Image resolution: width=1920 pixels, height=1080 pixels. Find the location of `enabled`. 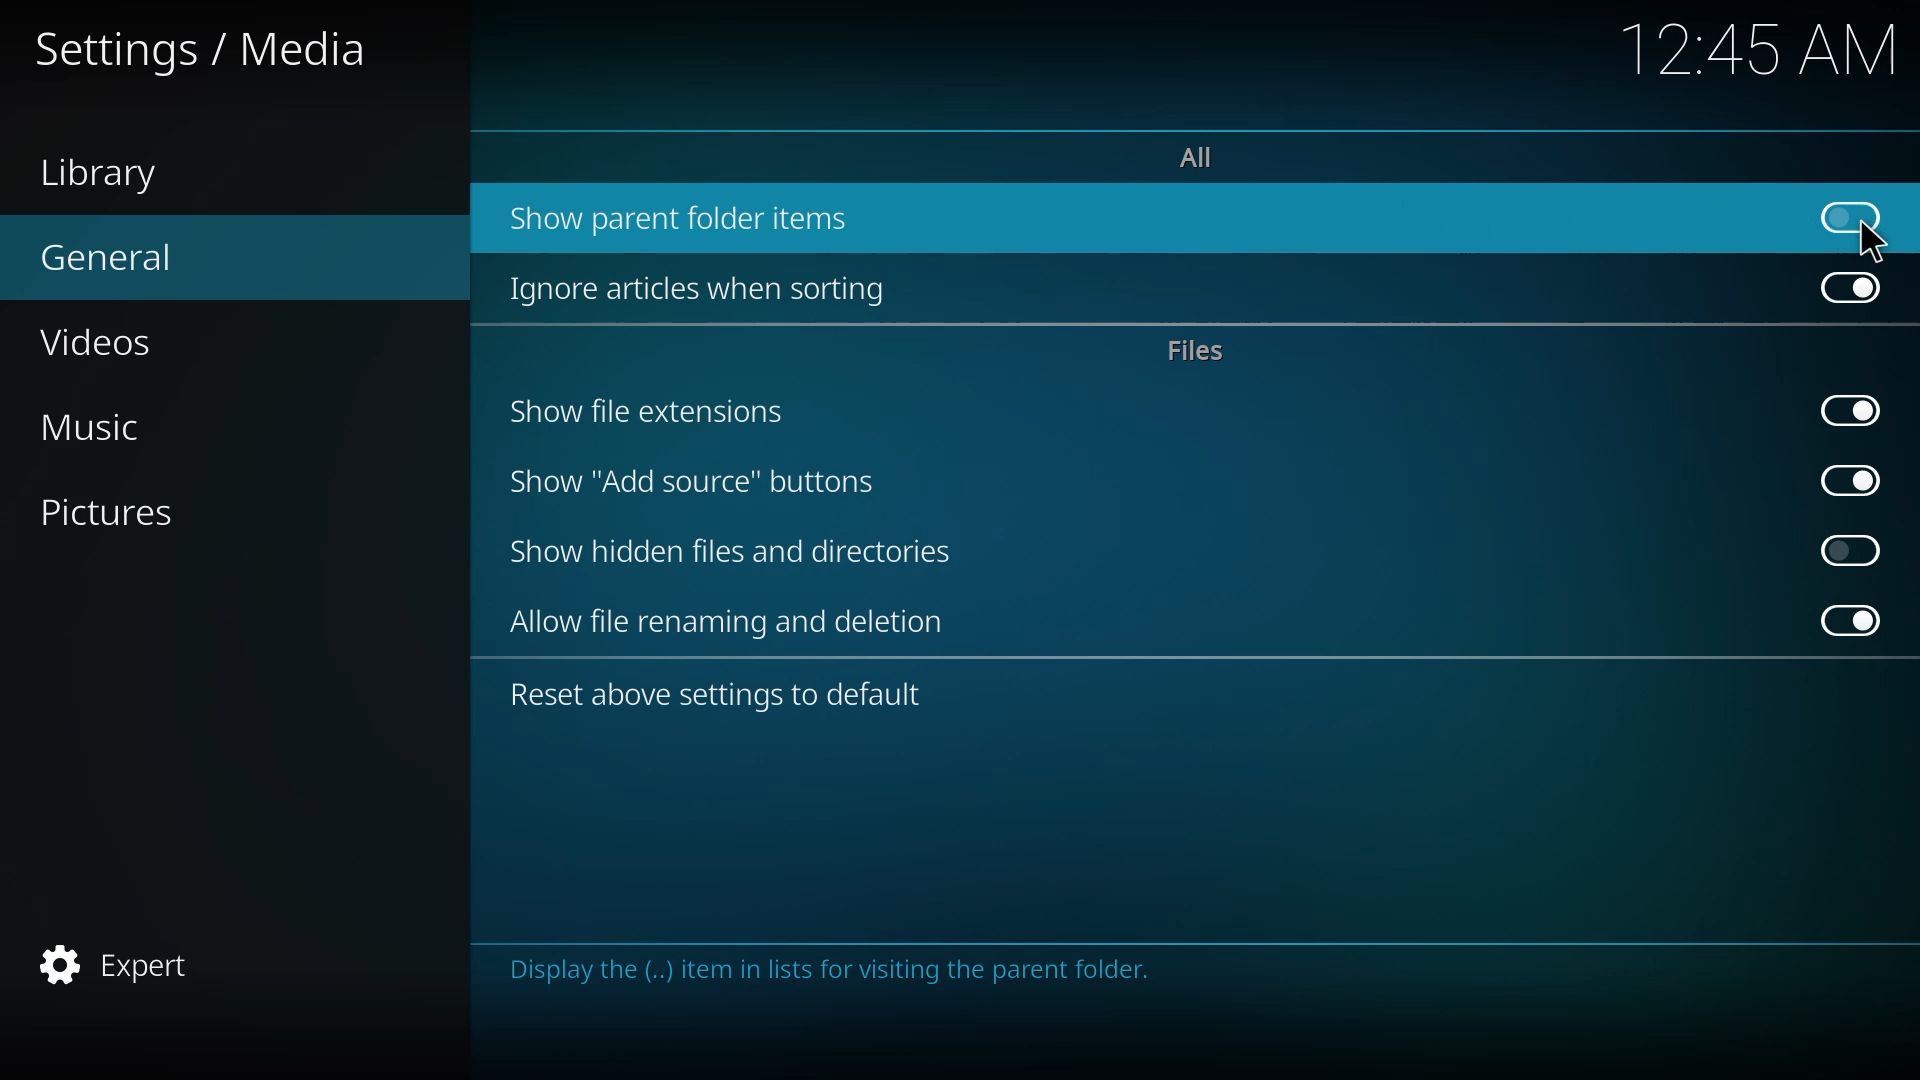

enabled is located at coordinates (1849, 289).